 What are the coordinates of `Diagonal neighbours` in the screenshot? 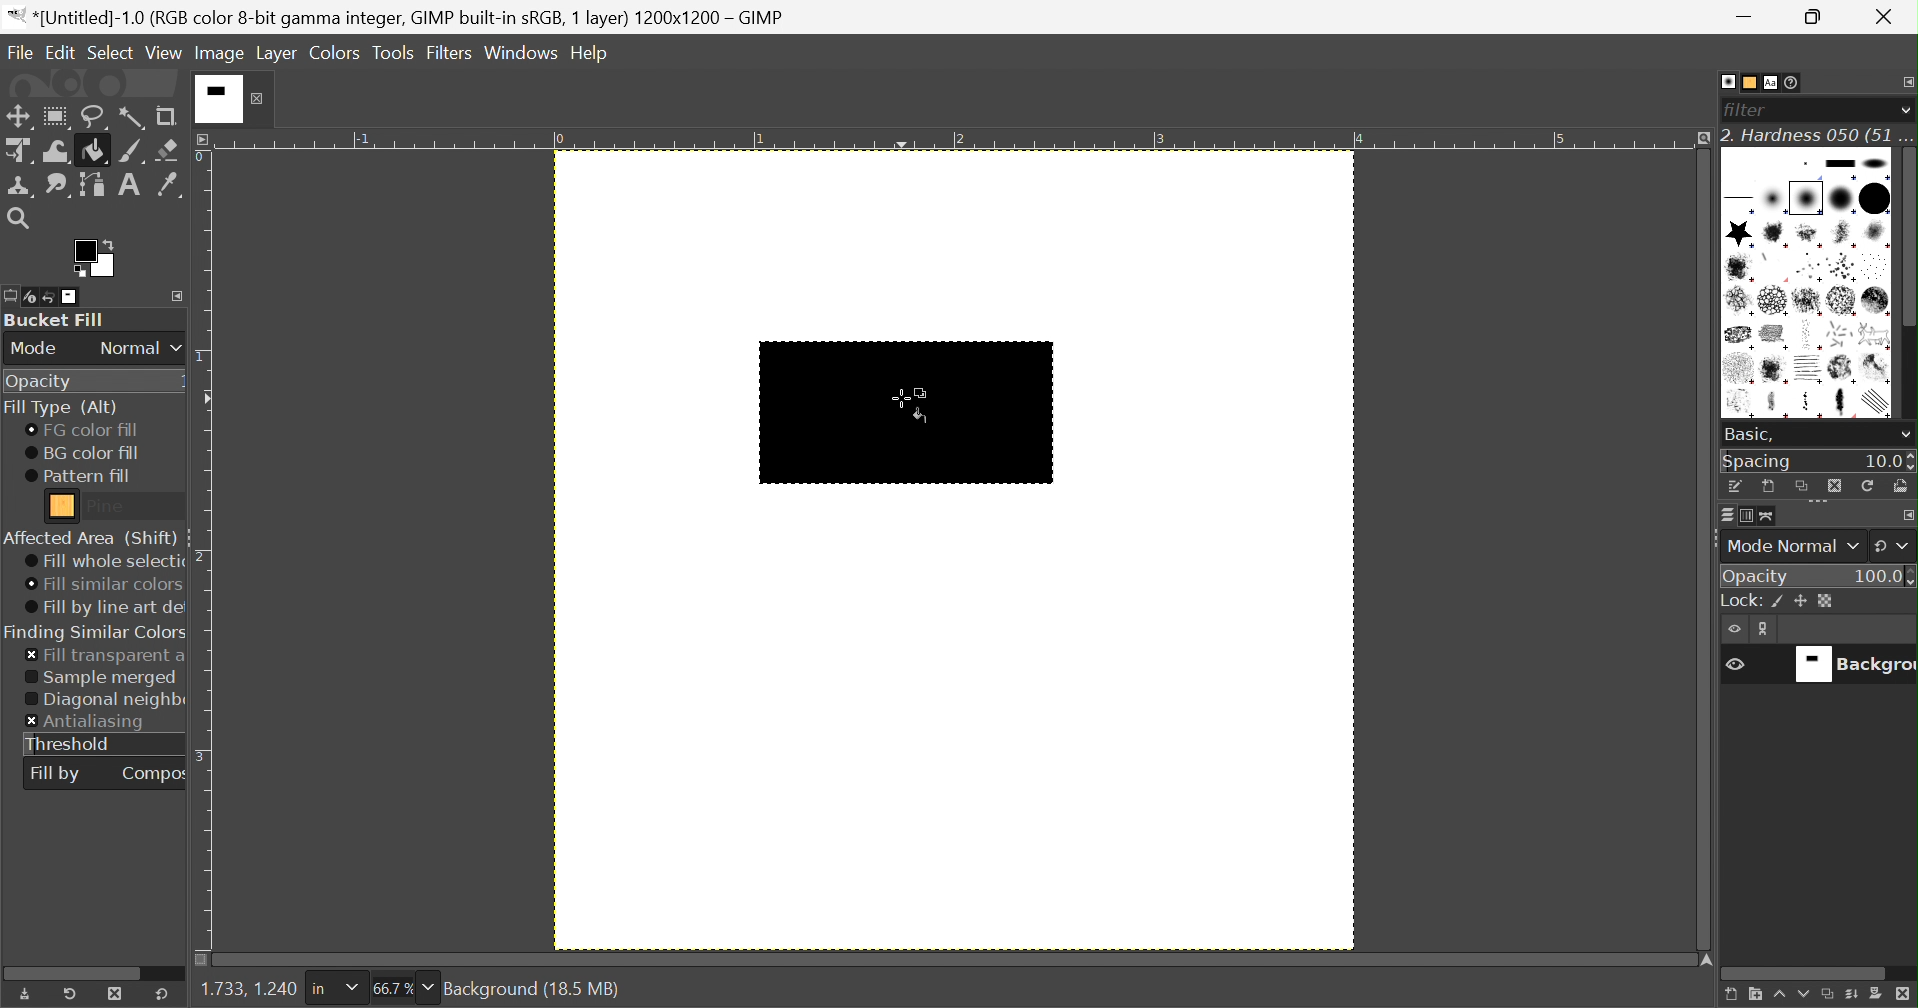 It's located at (104, 701).